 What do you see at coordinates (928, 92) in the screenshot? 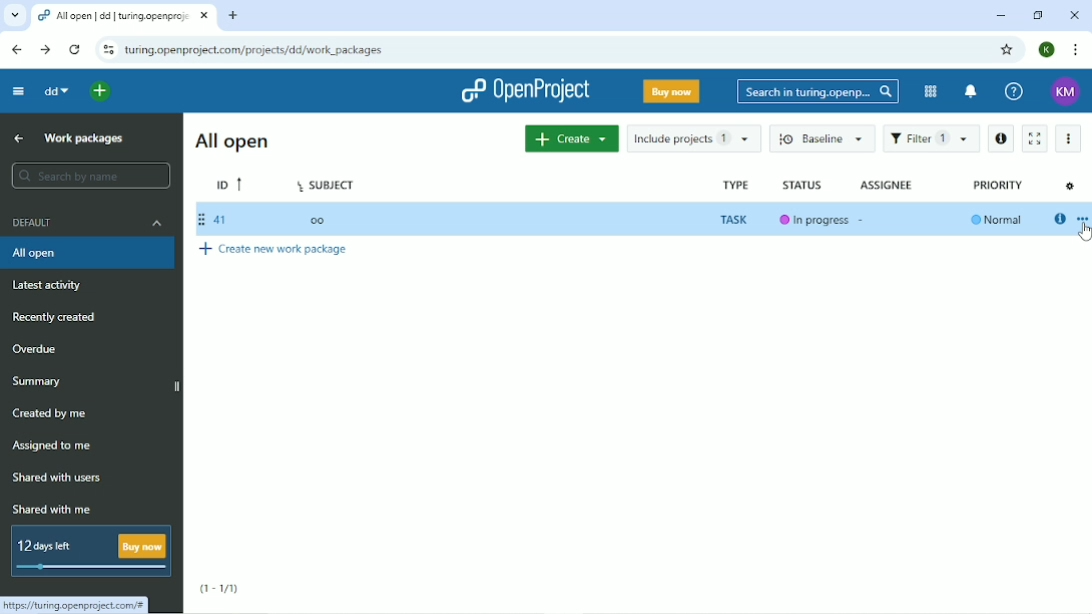
I see `Modules` at bounding box center [928, 92].